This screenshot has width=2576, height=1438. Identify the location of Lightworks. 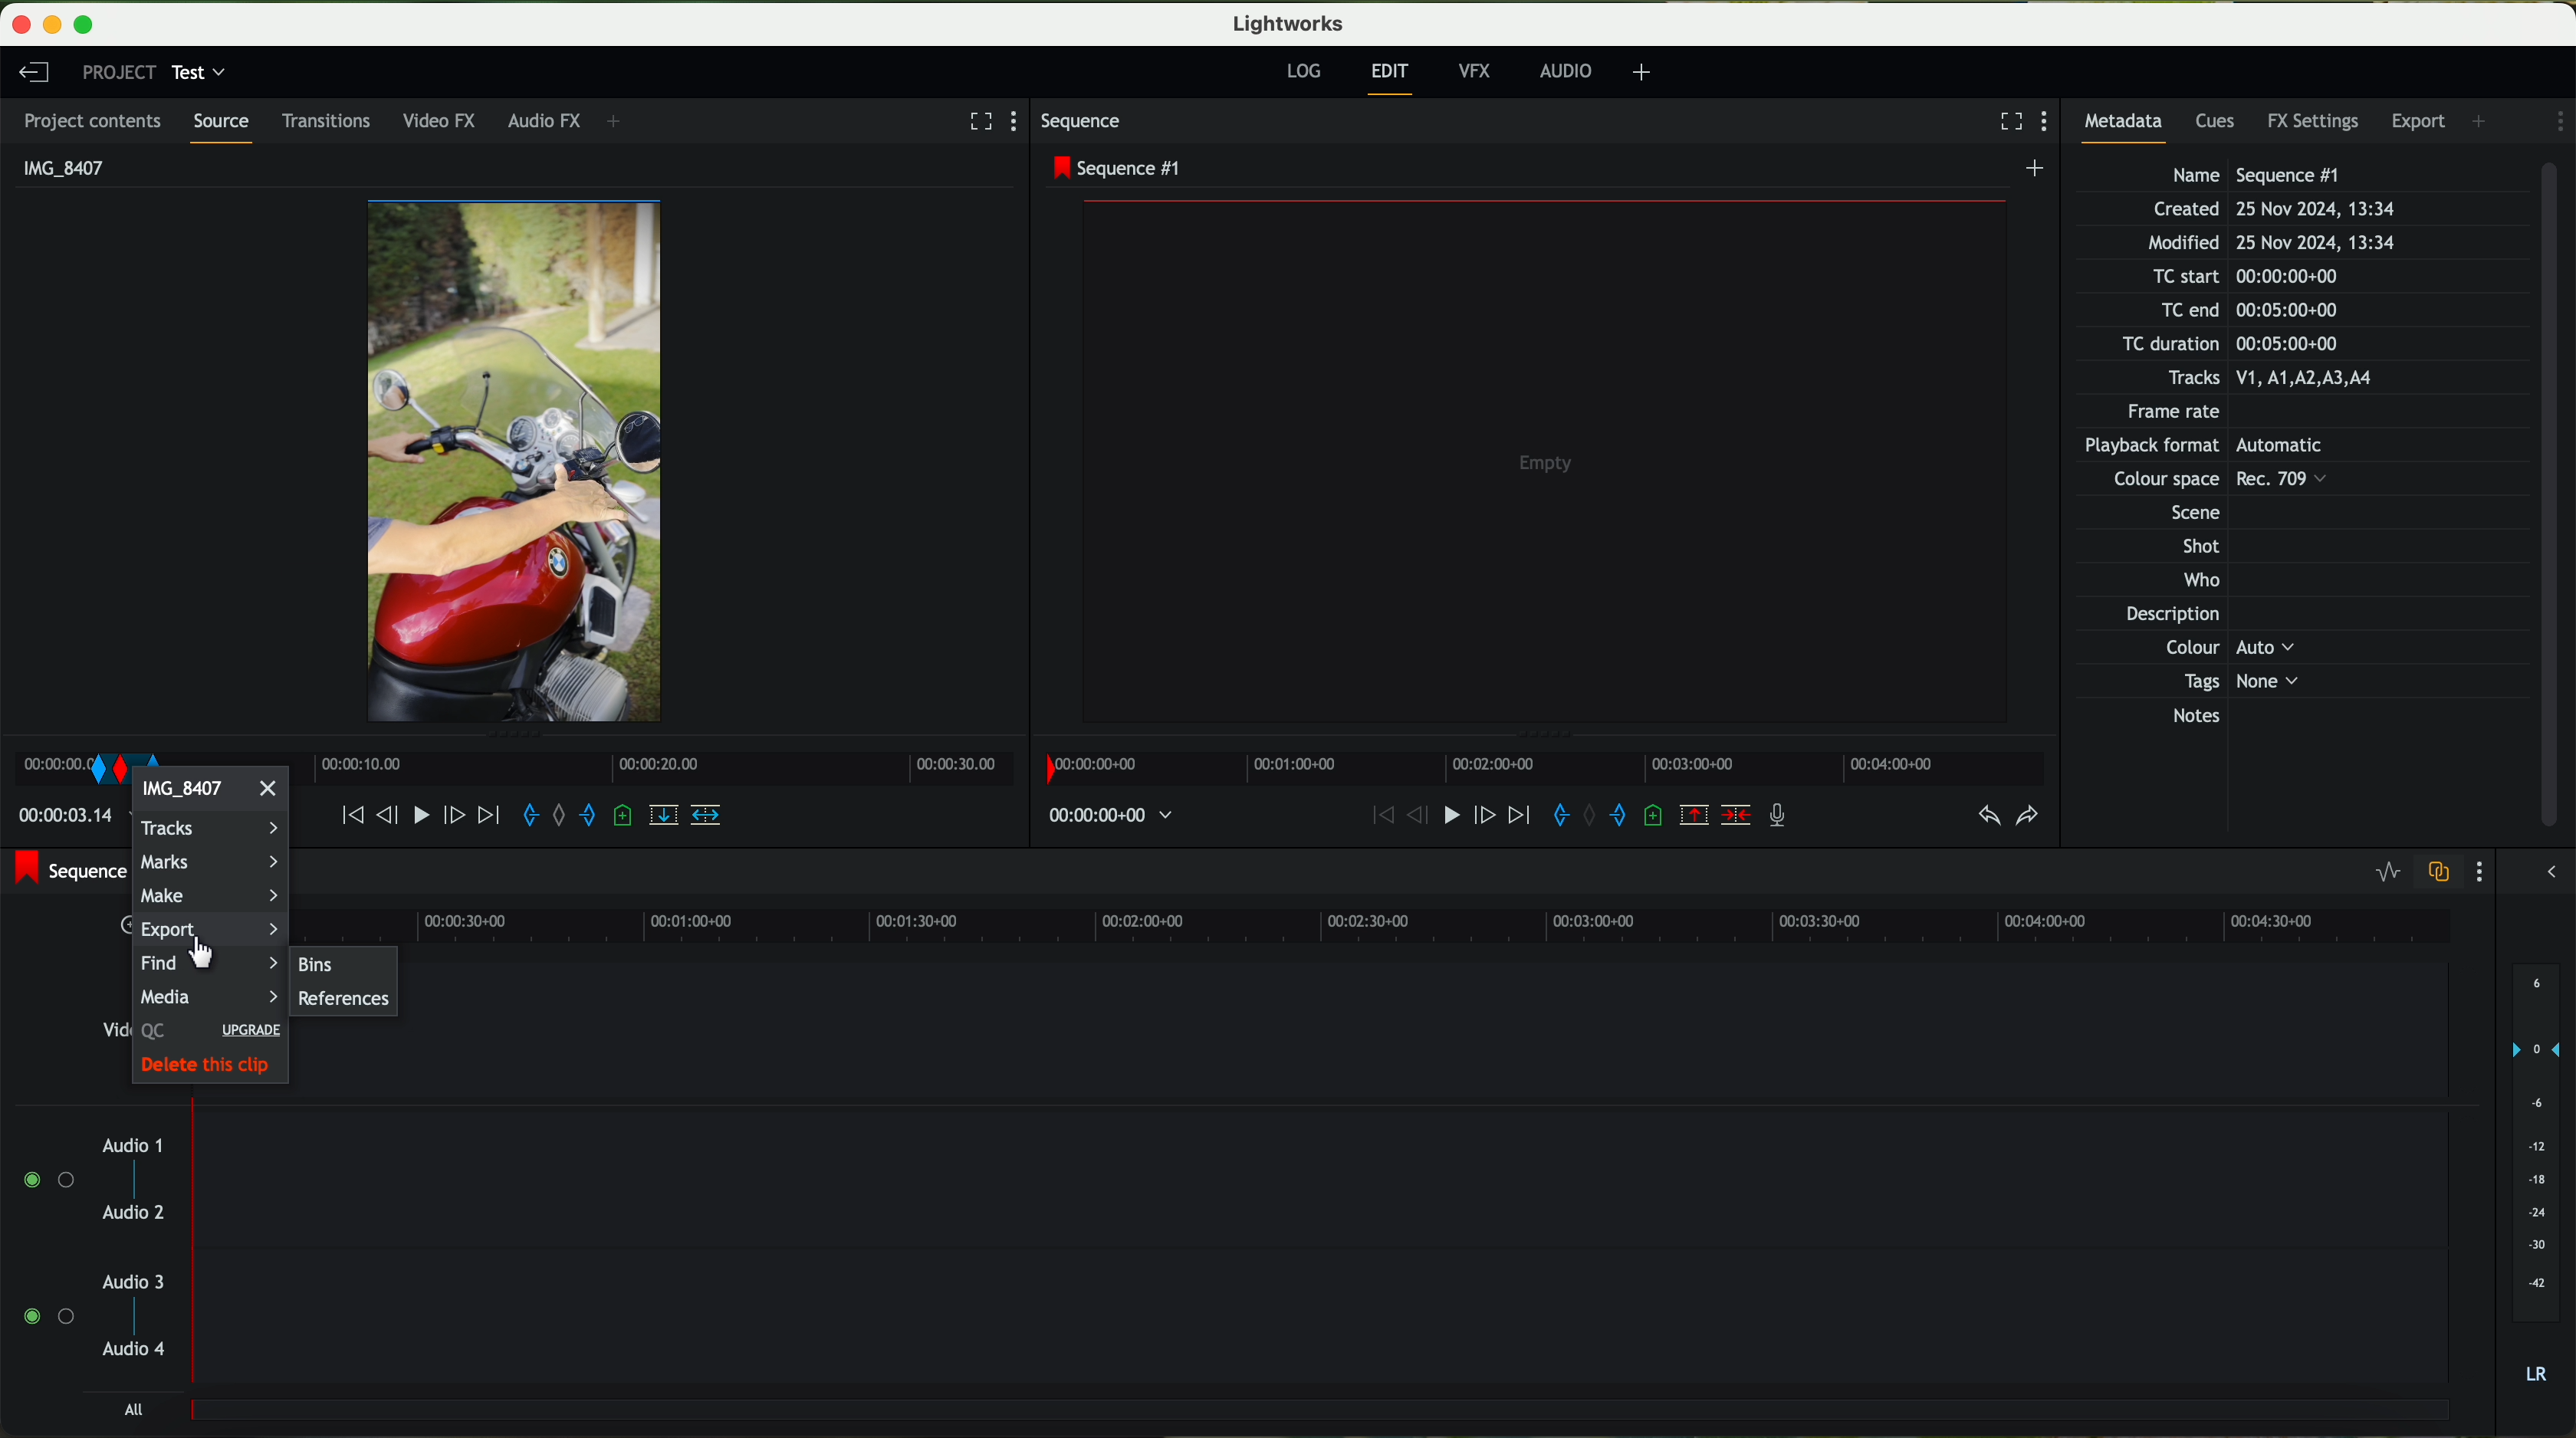
(1286, 24).